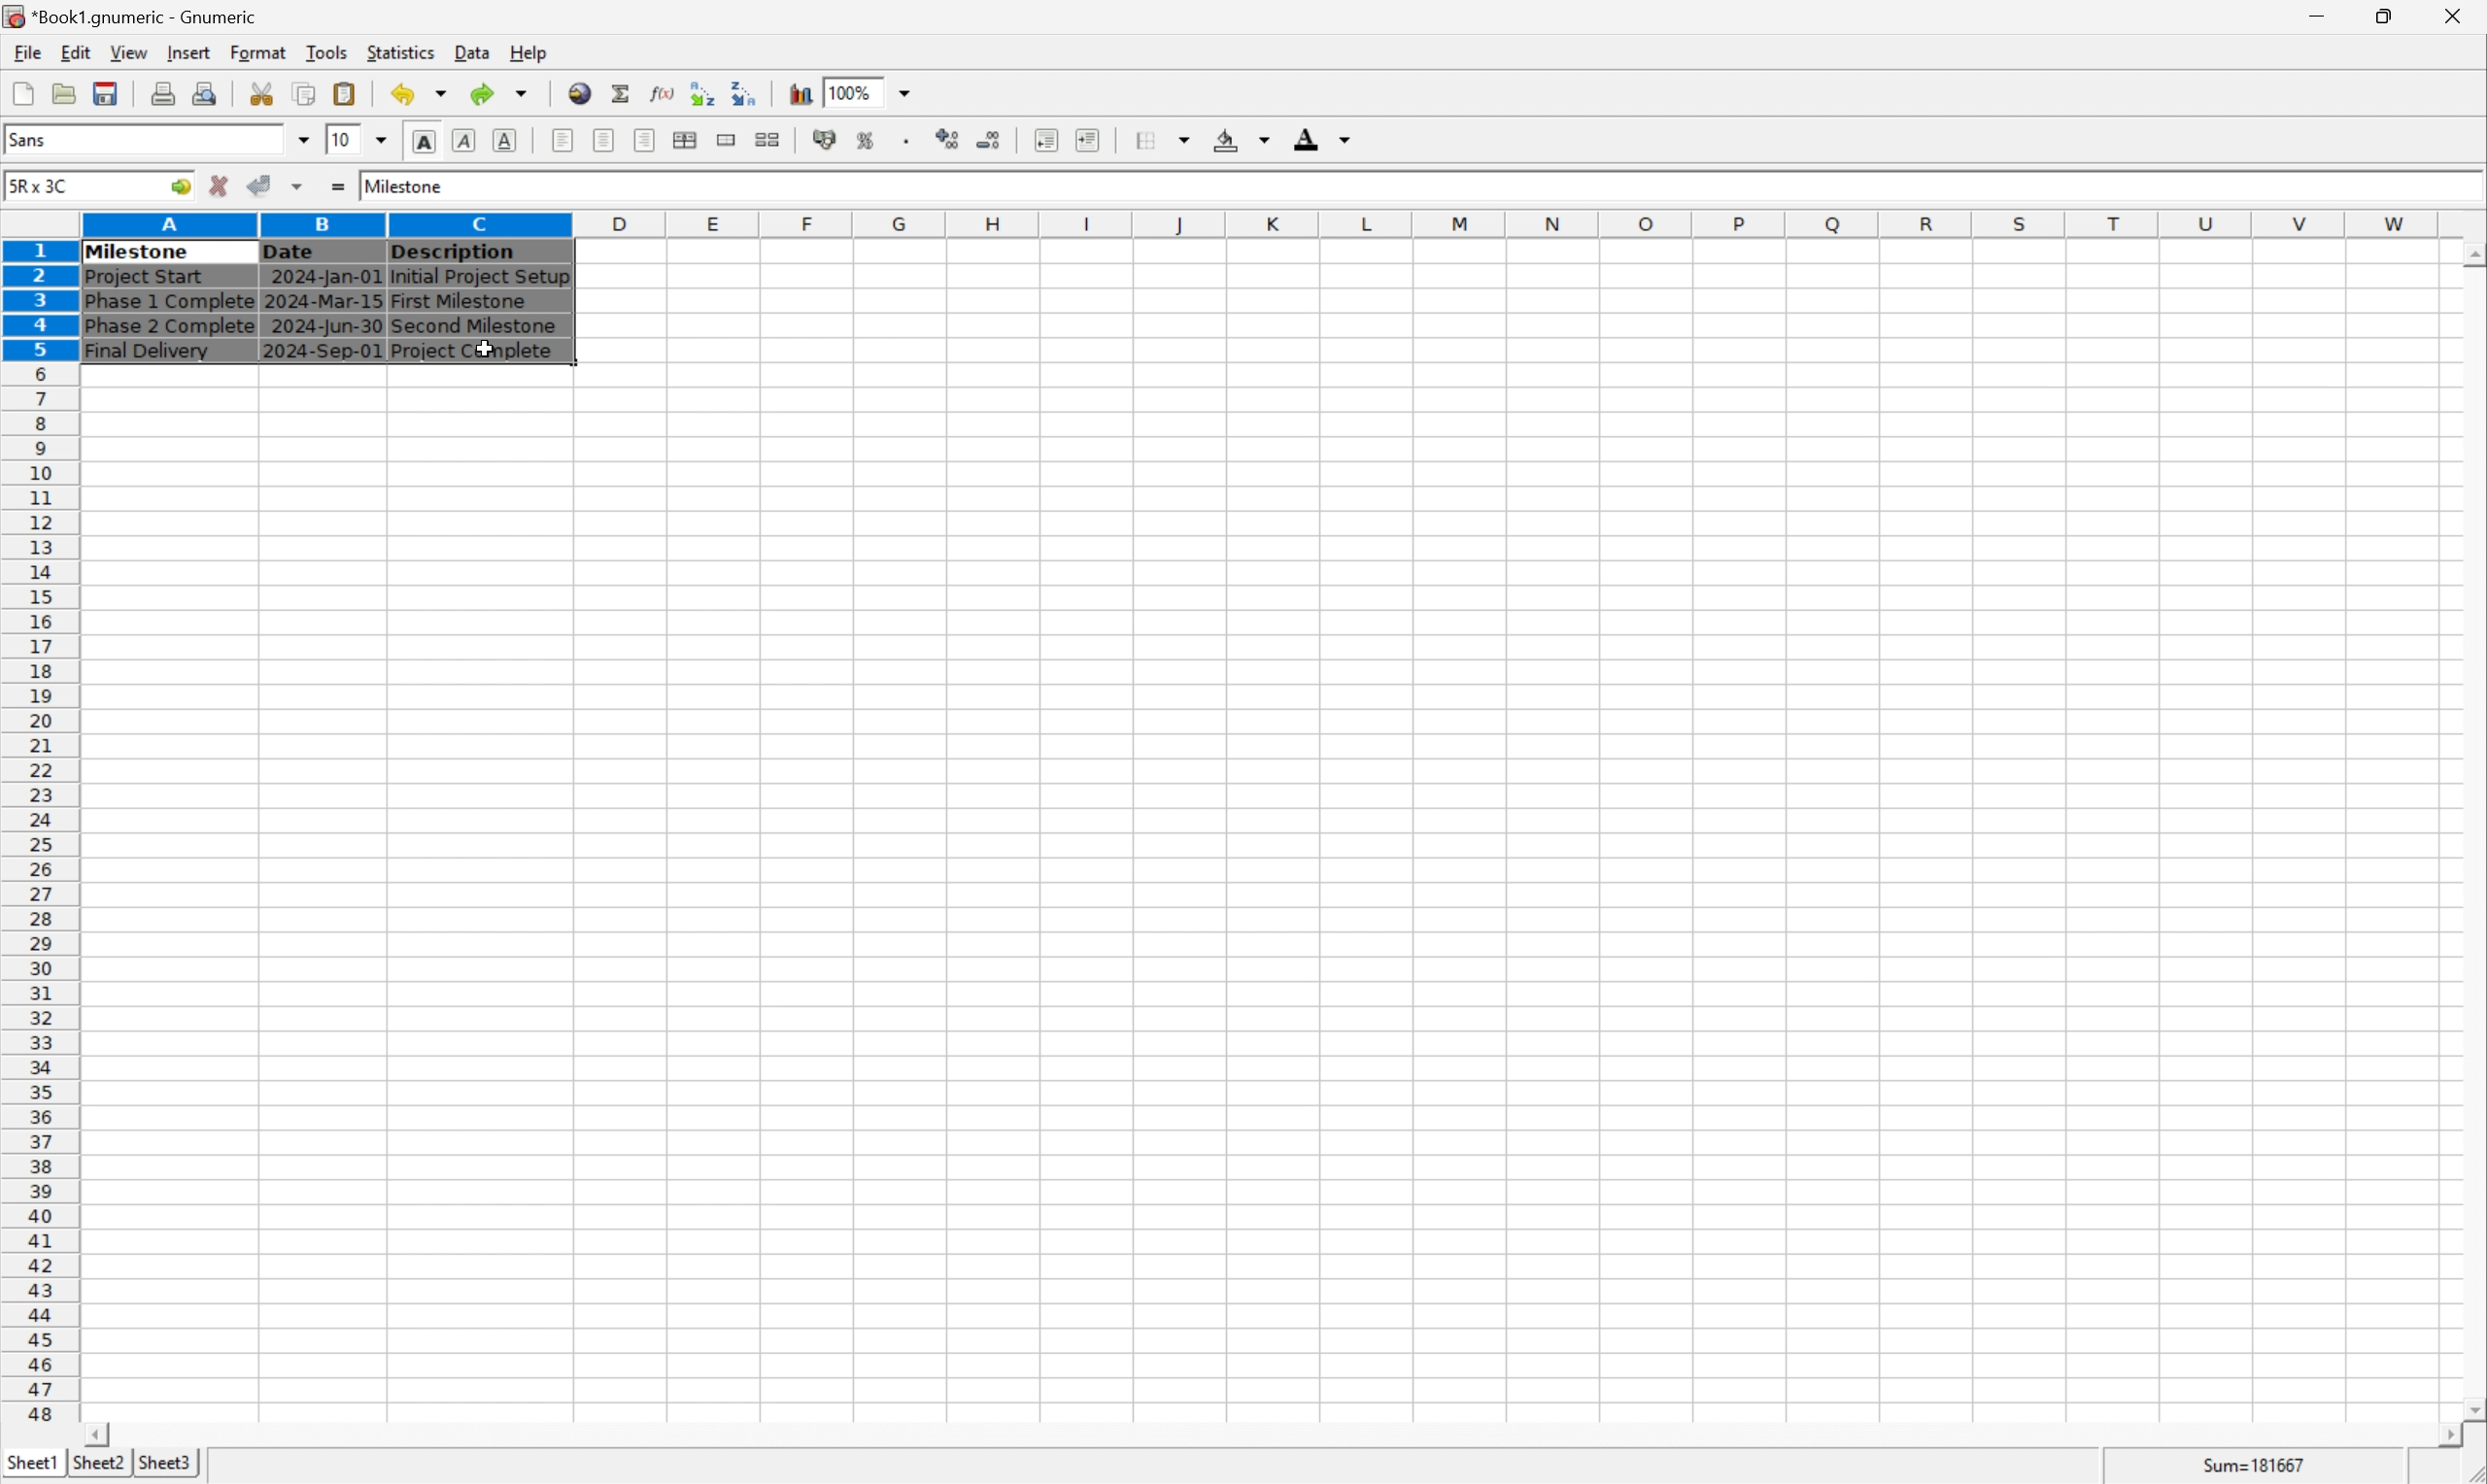  What do you see at coordinates (307, 94) in the screenshot?
I see `copy from selection` at bounding box center [307, 94].